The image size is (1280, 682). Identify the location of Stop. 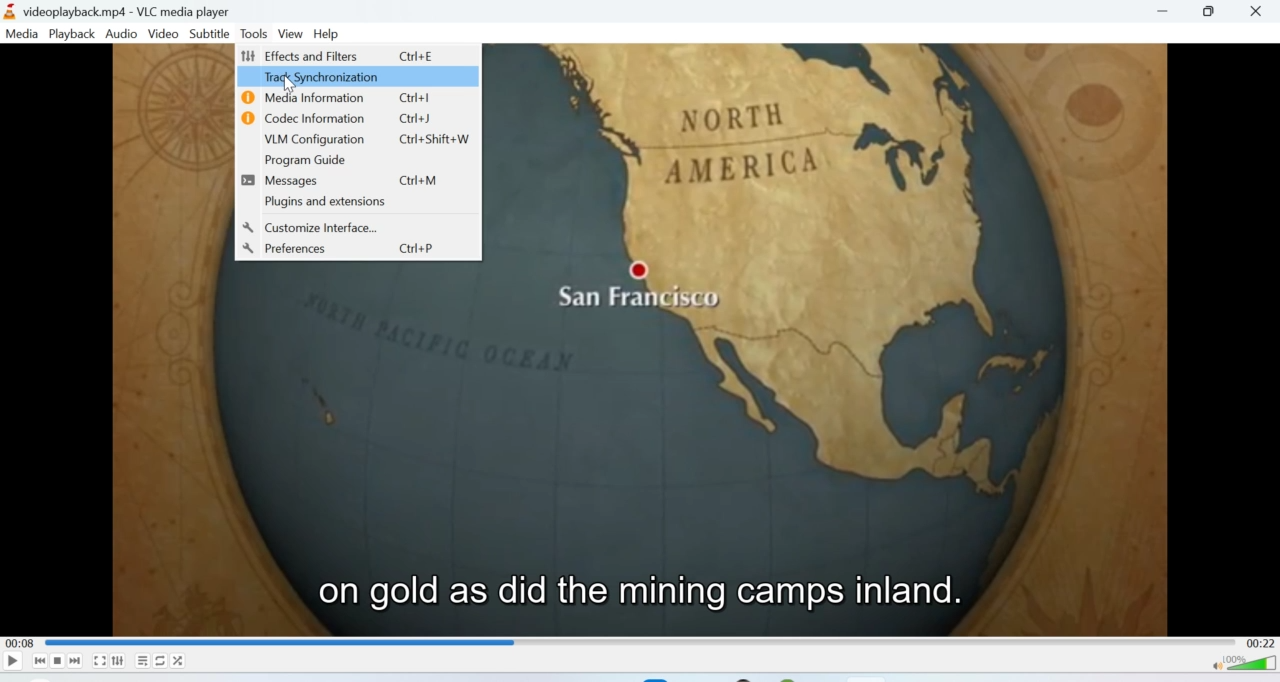
(58, 661).